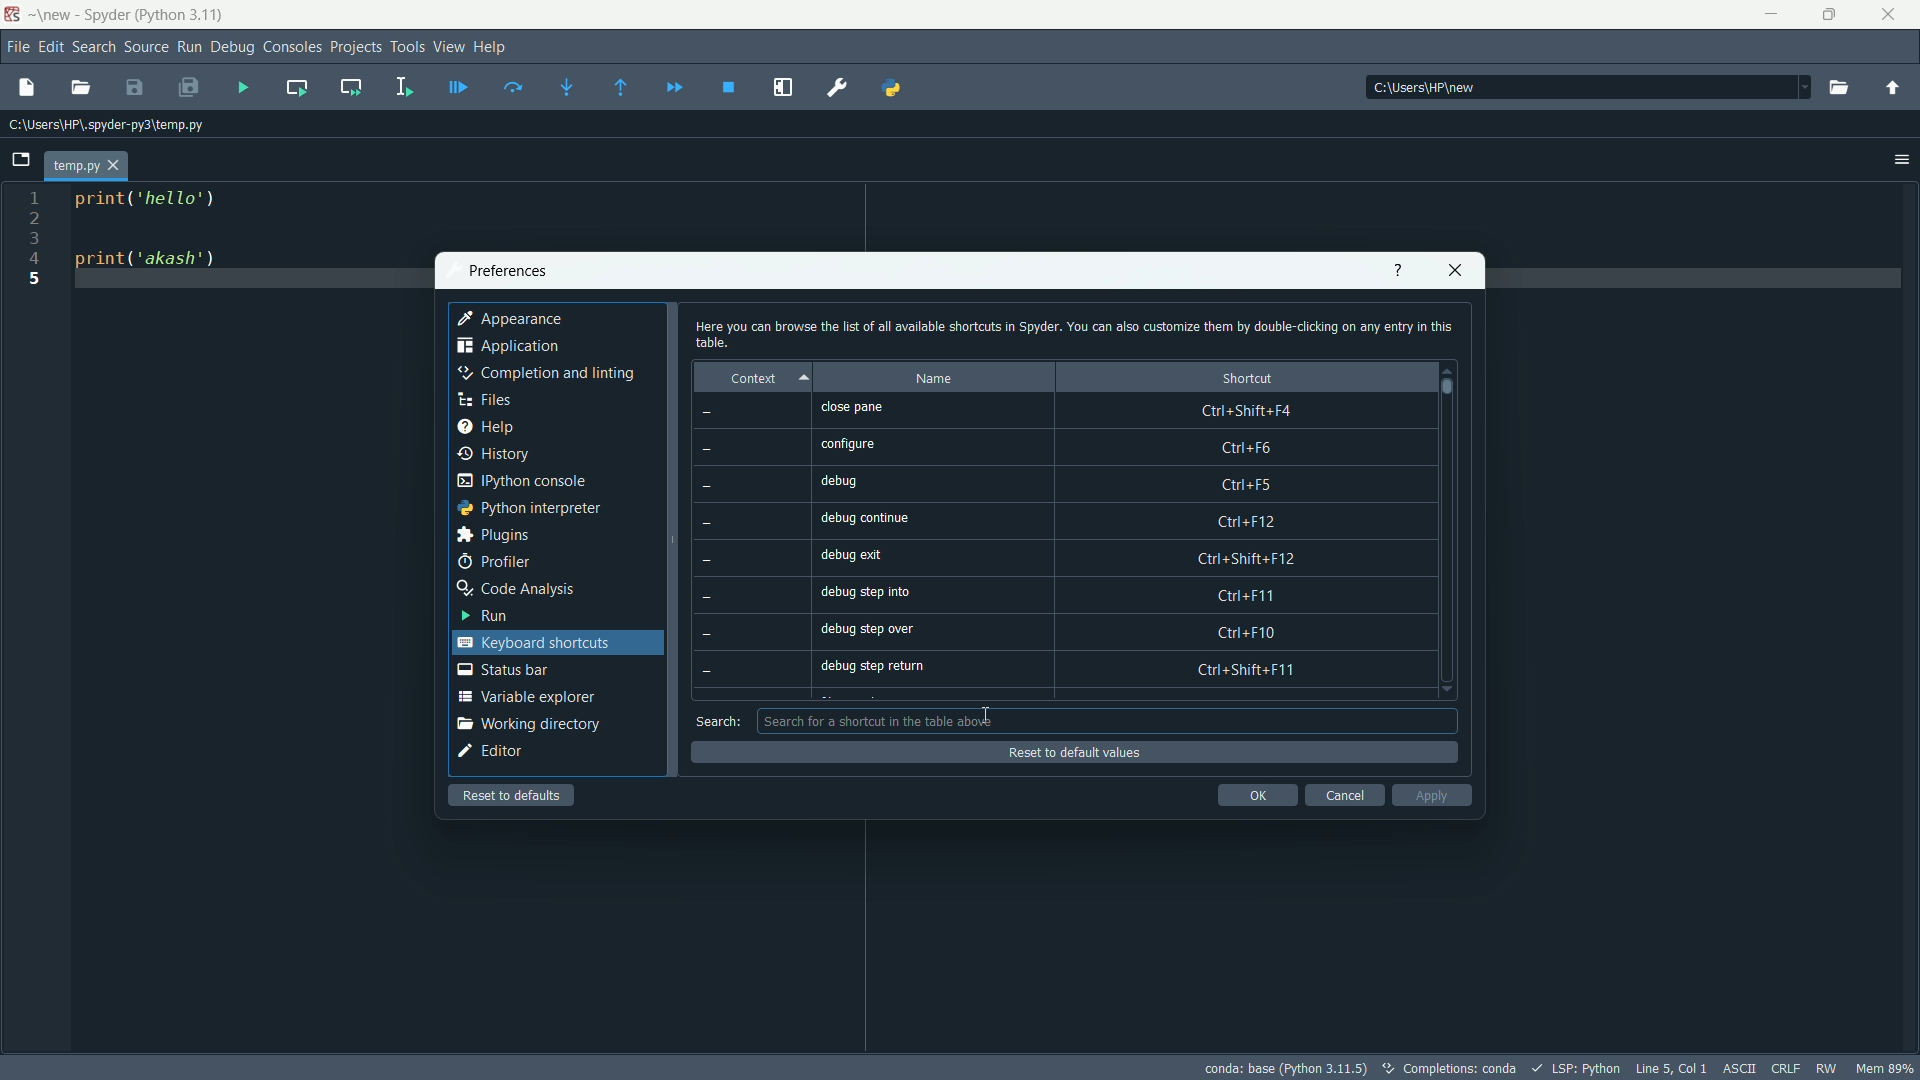 This screenshot has width=1920, height=1080. I want to click on open file, so click(84, 87).